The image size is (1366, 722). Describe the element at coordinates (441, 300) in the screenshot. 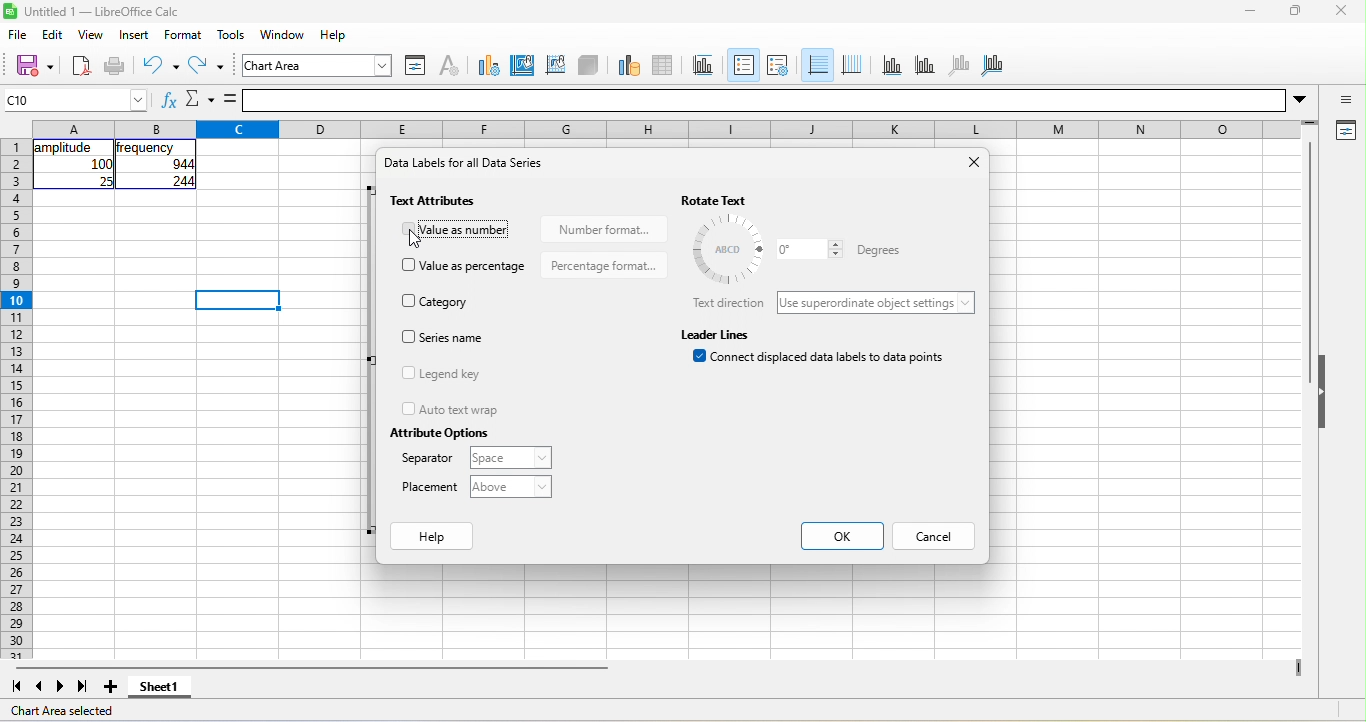

I see `category` at that location.